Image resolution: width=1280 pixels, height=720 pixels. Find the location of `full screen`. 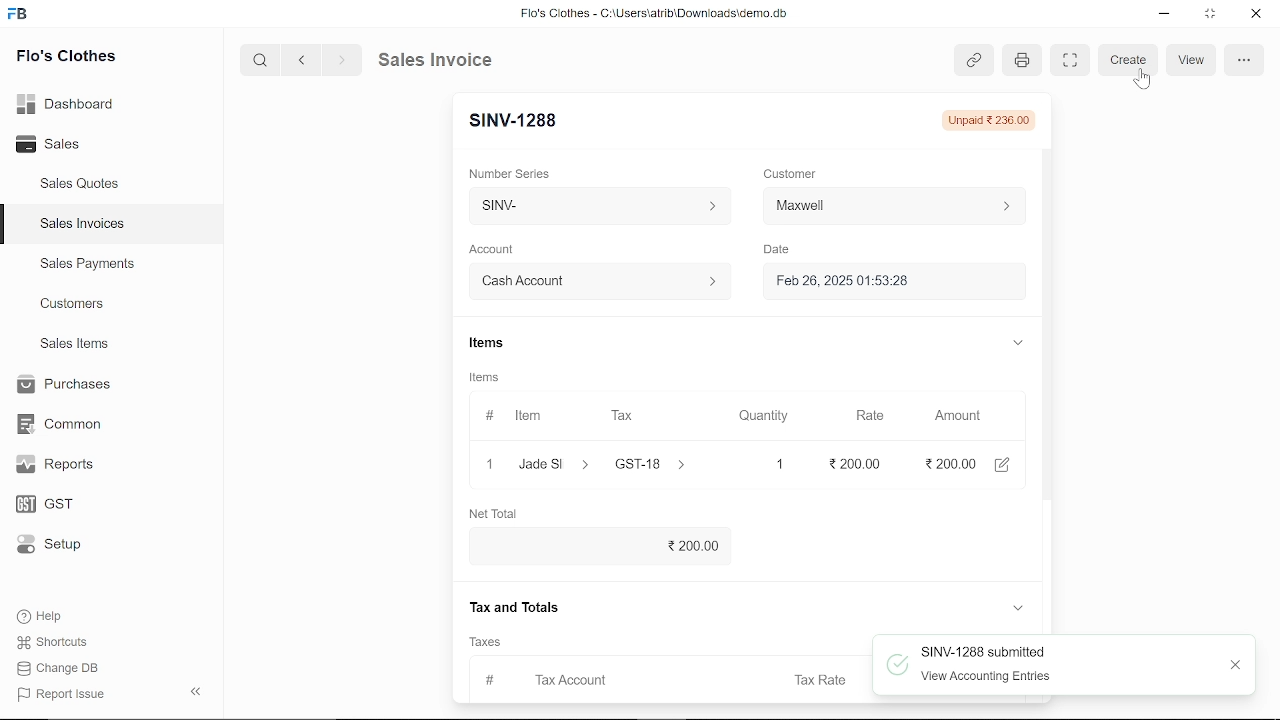

full screen is located at coordinates (1069, 60).